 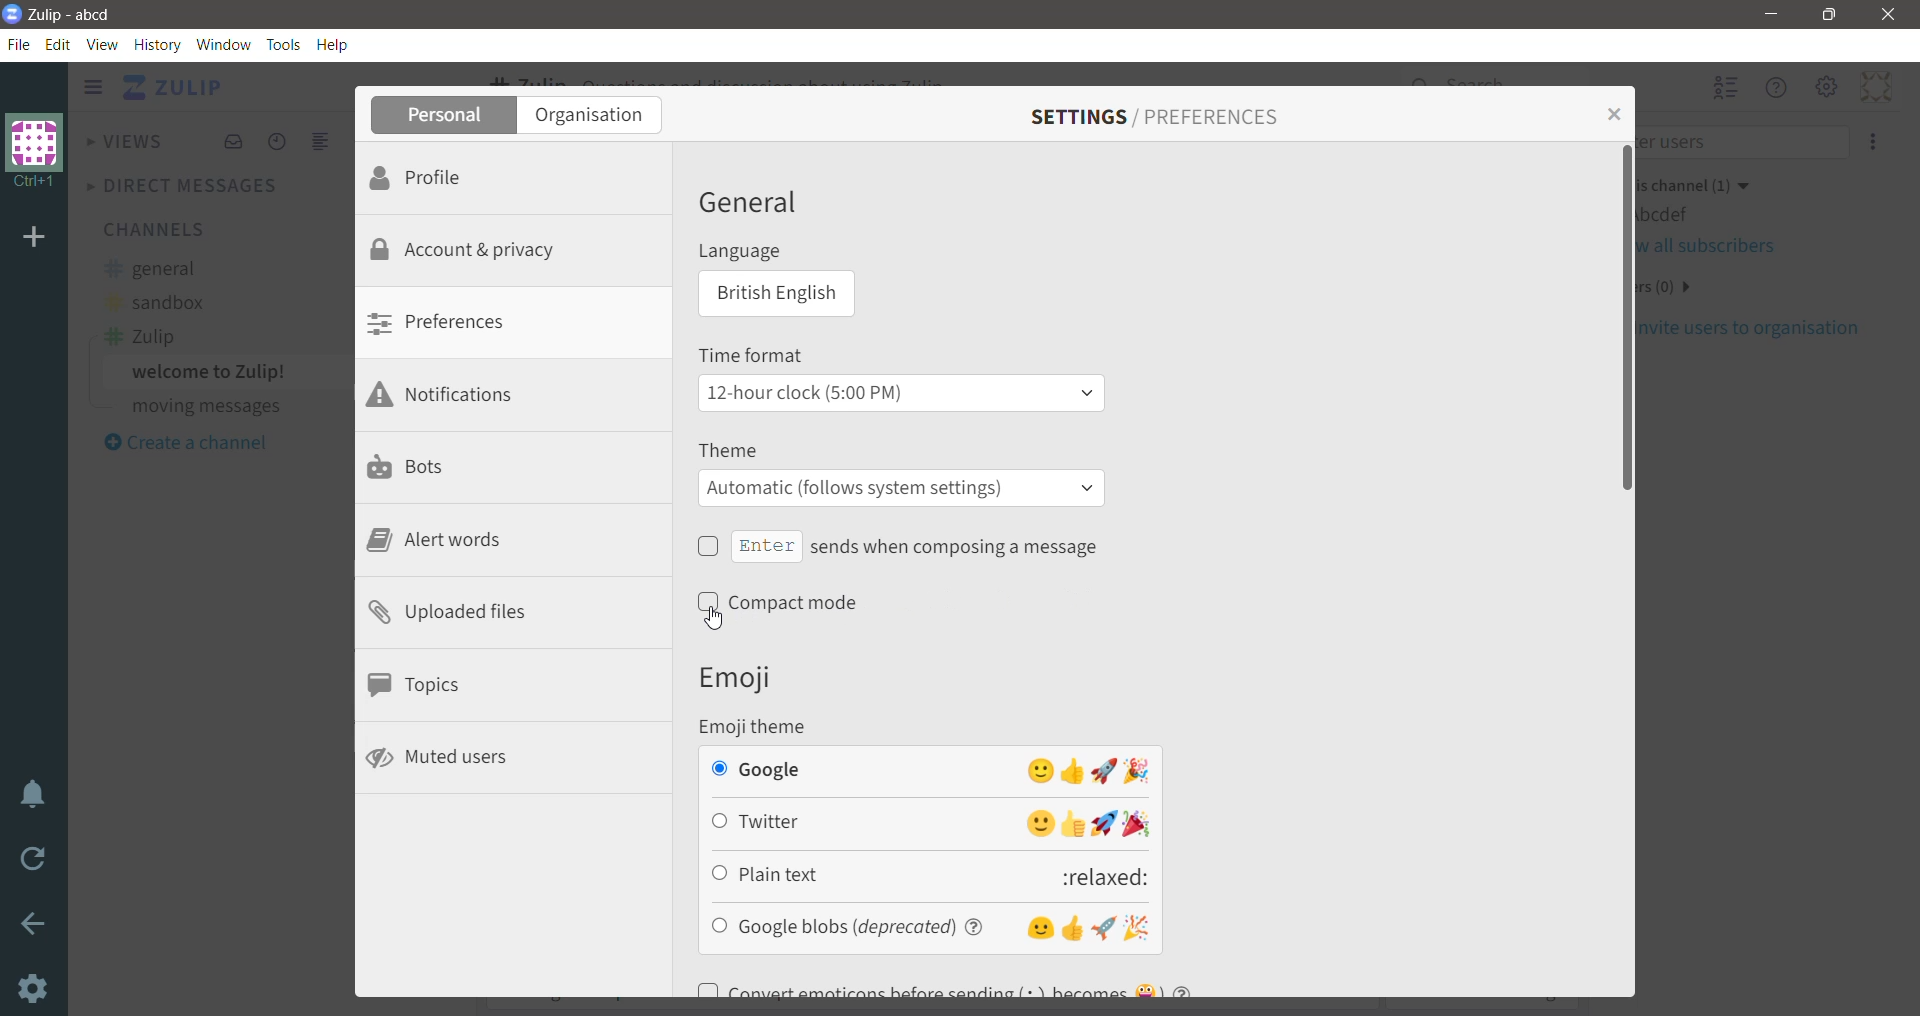 What do you see at coordinates (455, 324) in the screenshot?
I see `Preferences` at bounding box center [455, 324].